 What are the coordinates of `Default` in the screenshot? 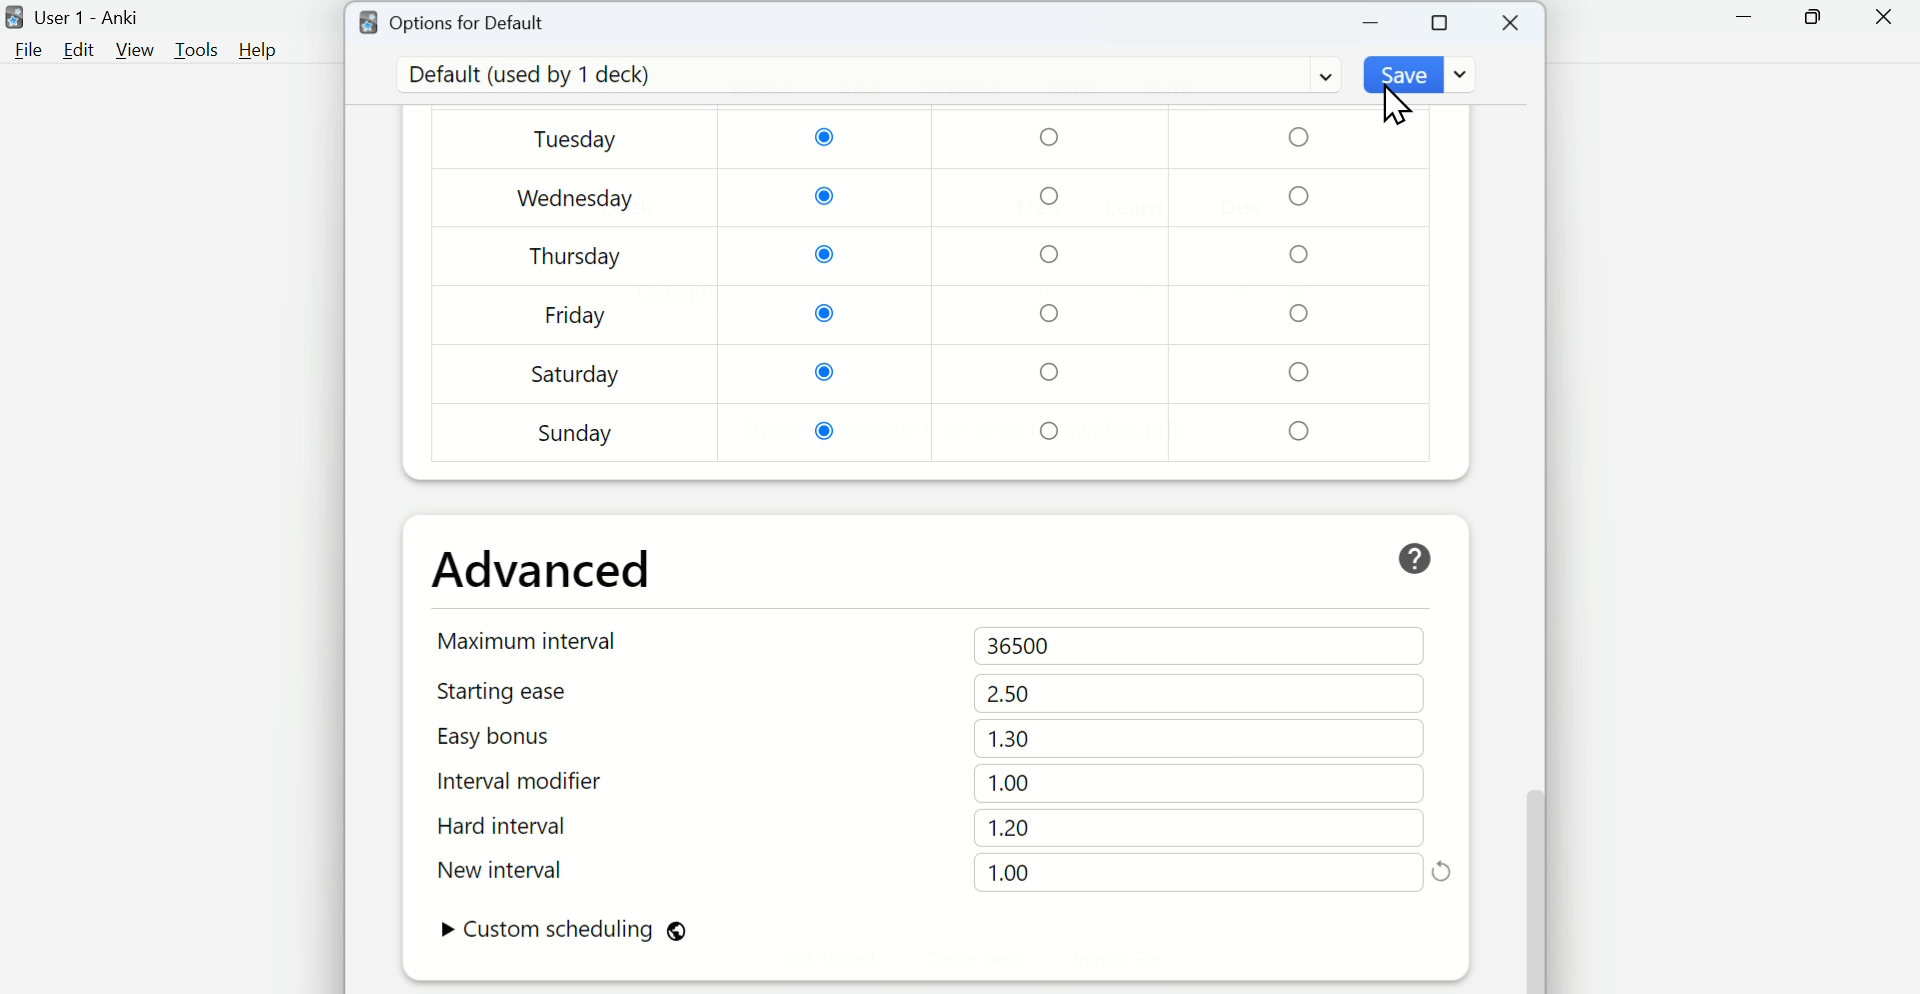 It's located at (865, 75).